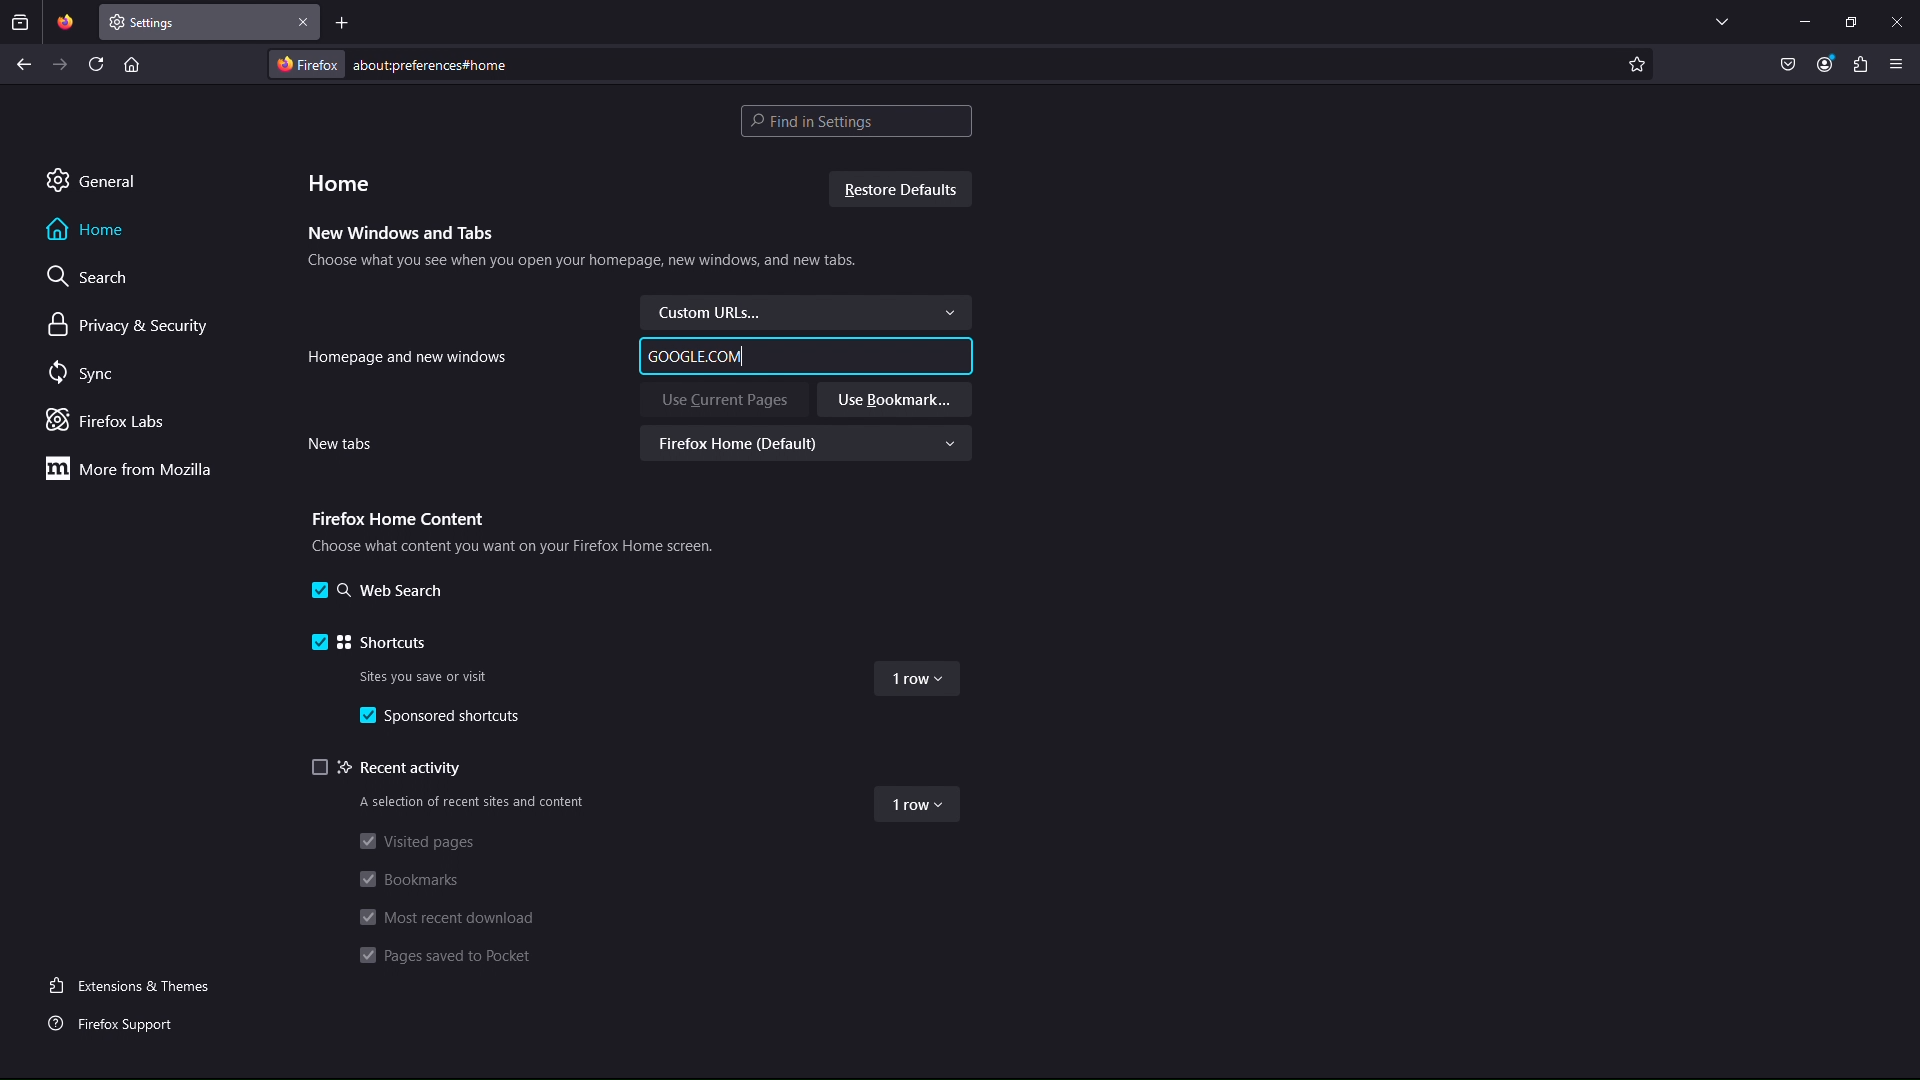  What do you see at coordinates (129, 326) in the screenshot?
I see `Privacy & Security` at bounding box center [129, 326].